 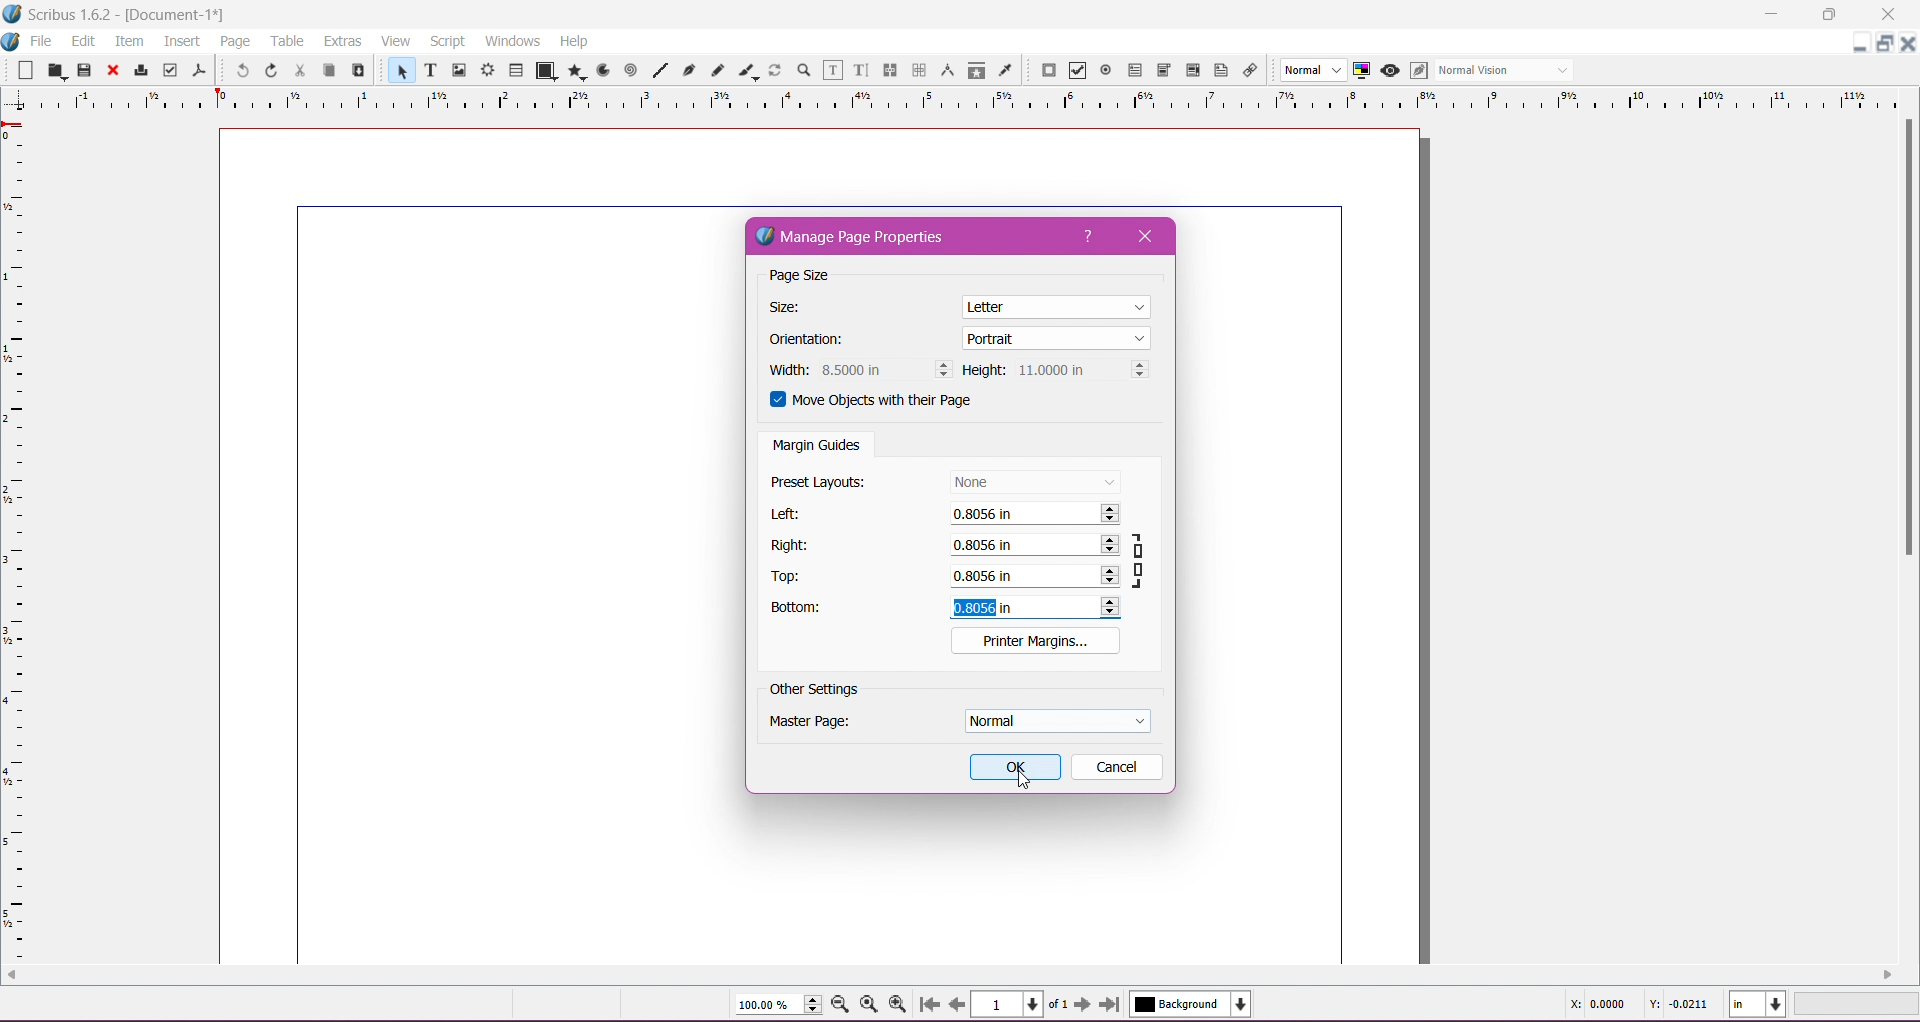 I want to click on Application Name, Version - Document Title, so click(x=134, y=15).